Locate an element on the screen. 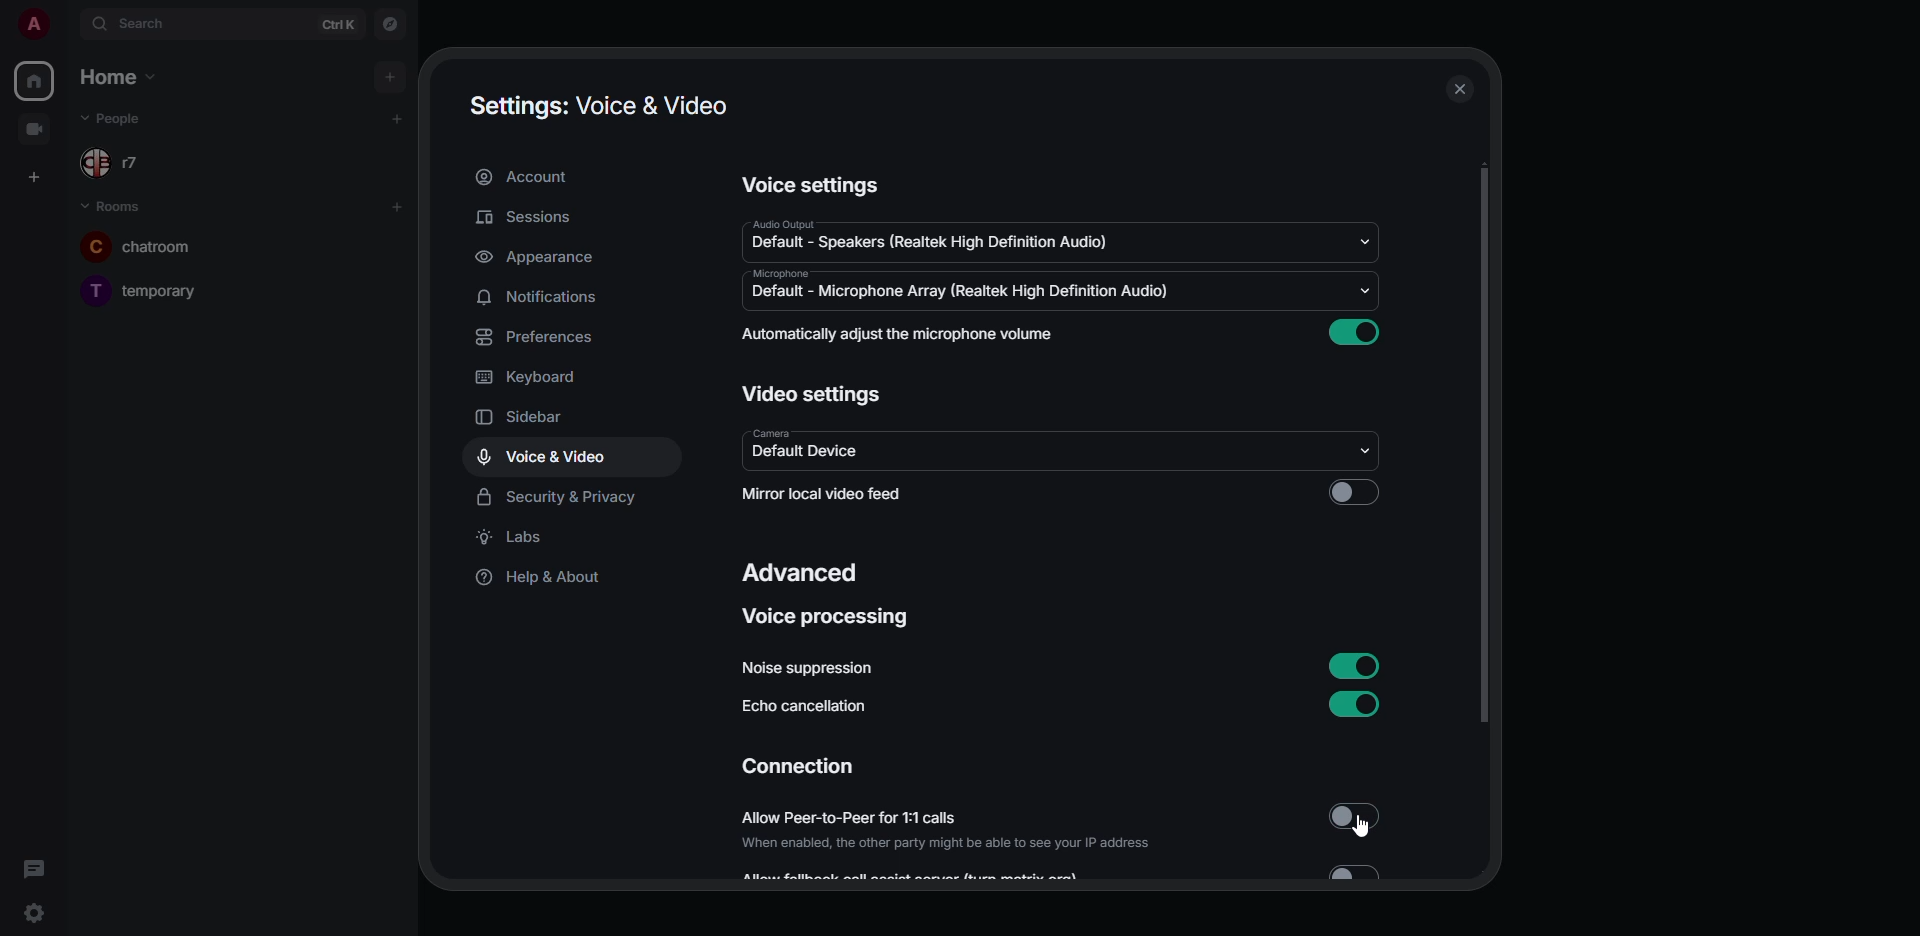 The image size is (1920, 936). home is located at coordinates (36, 78).